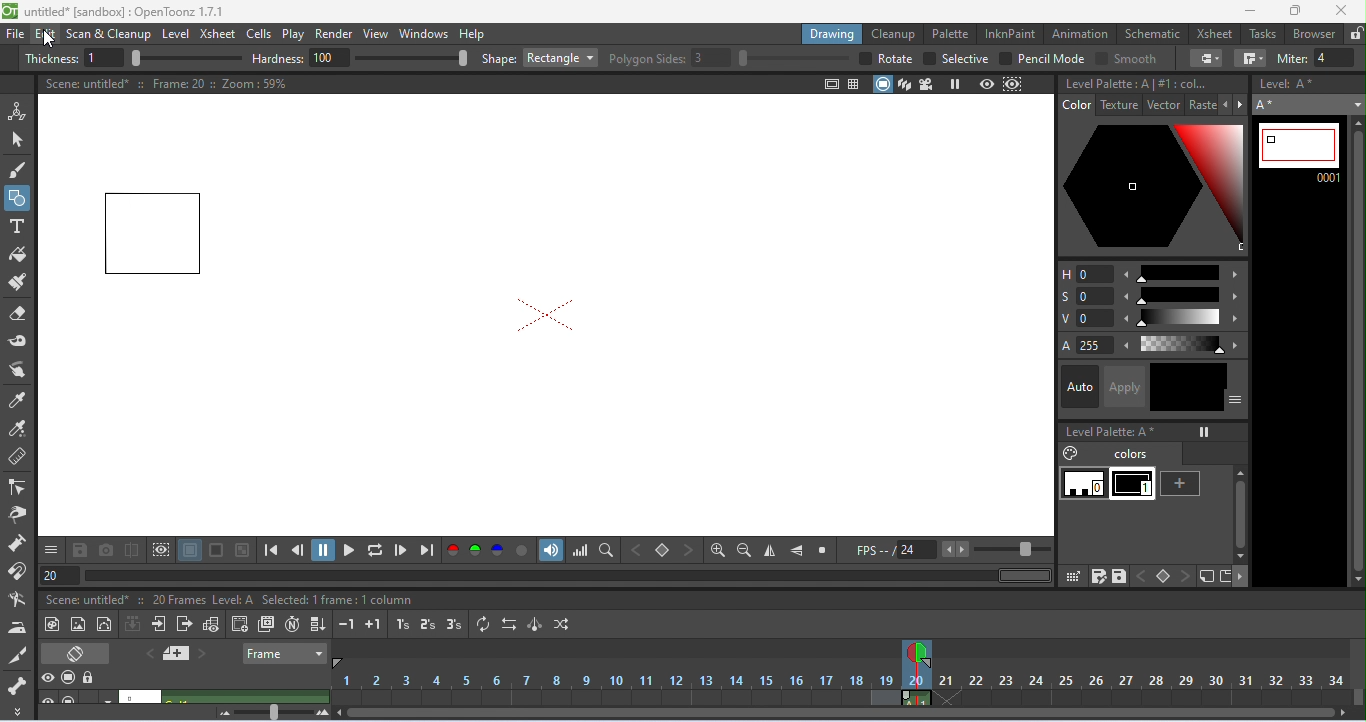 Image resolution: width=1366 pixels, height=722 pixels. I want to click on open sub-xsheet, so click(159, 622).